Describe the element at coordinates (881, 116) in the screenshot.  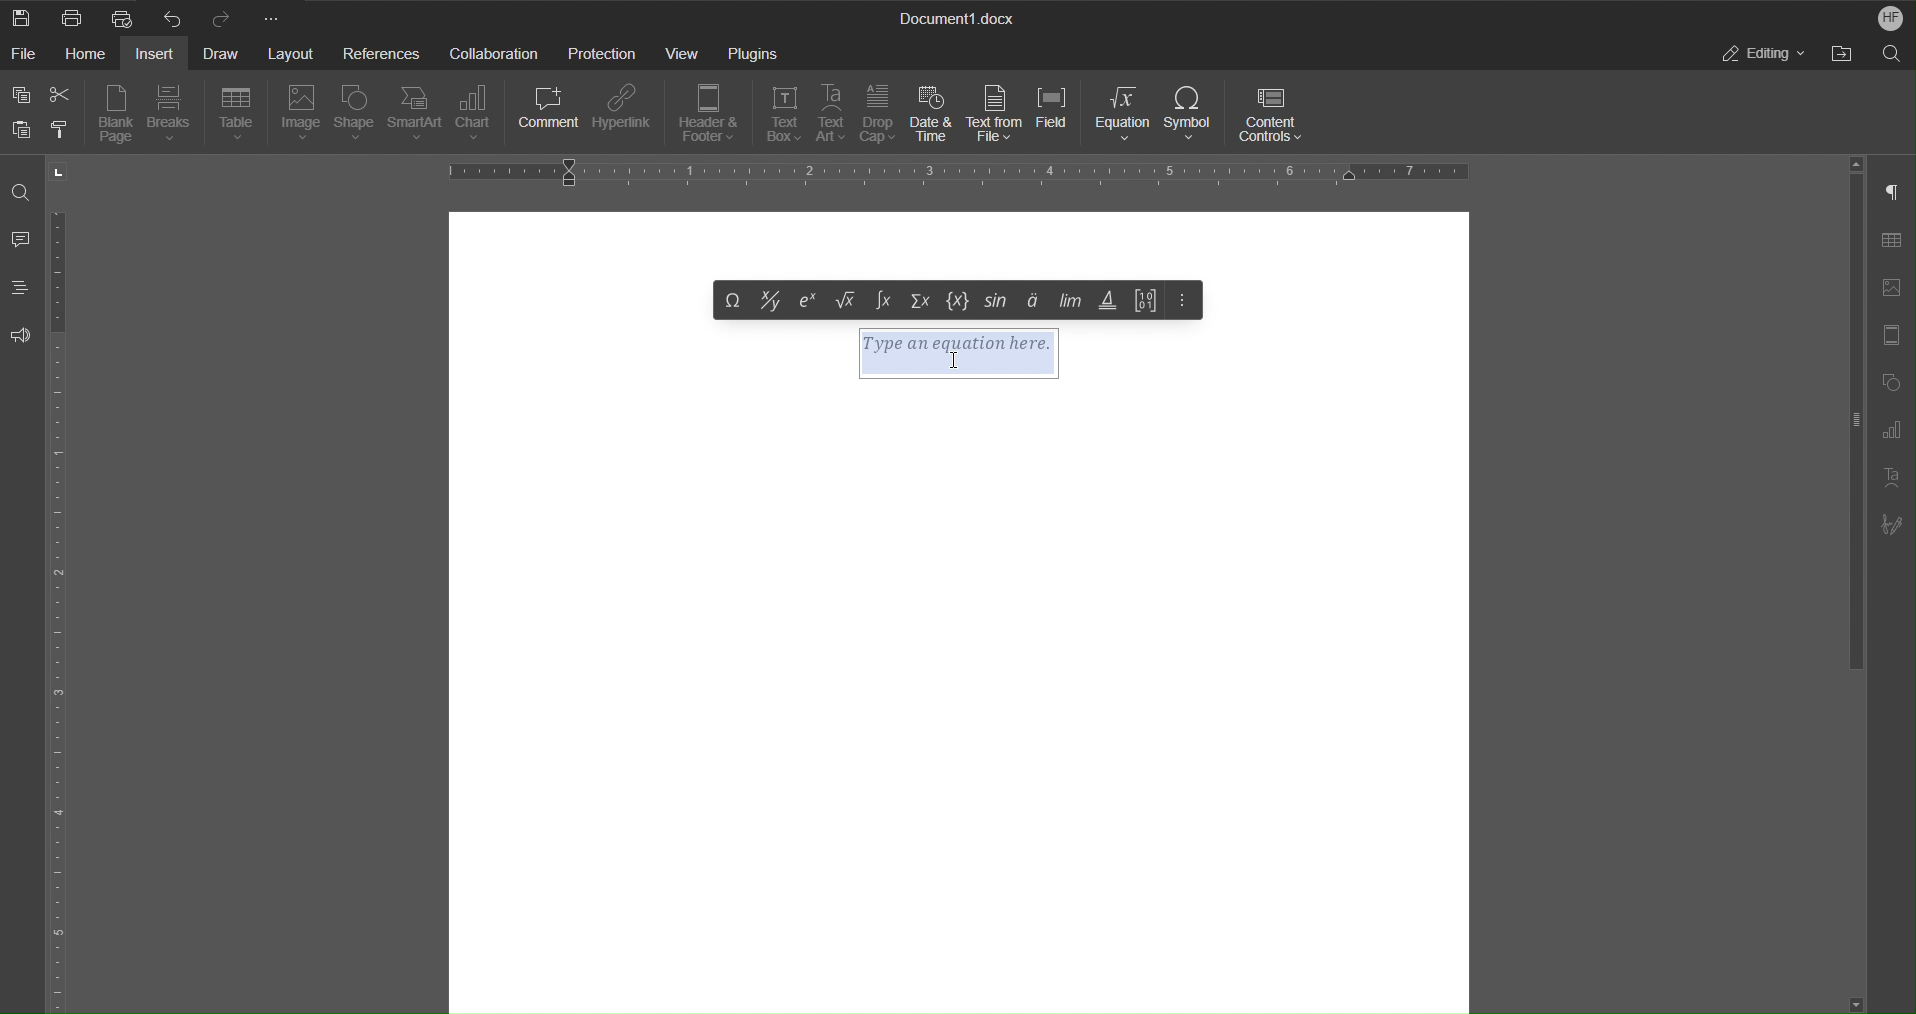
I see `Drop Cap` at that location.